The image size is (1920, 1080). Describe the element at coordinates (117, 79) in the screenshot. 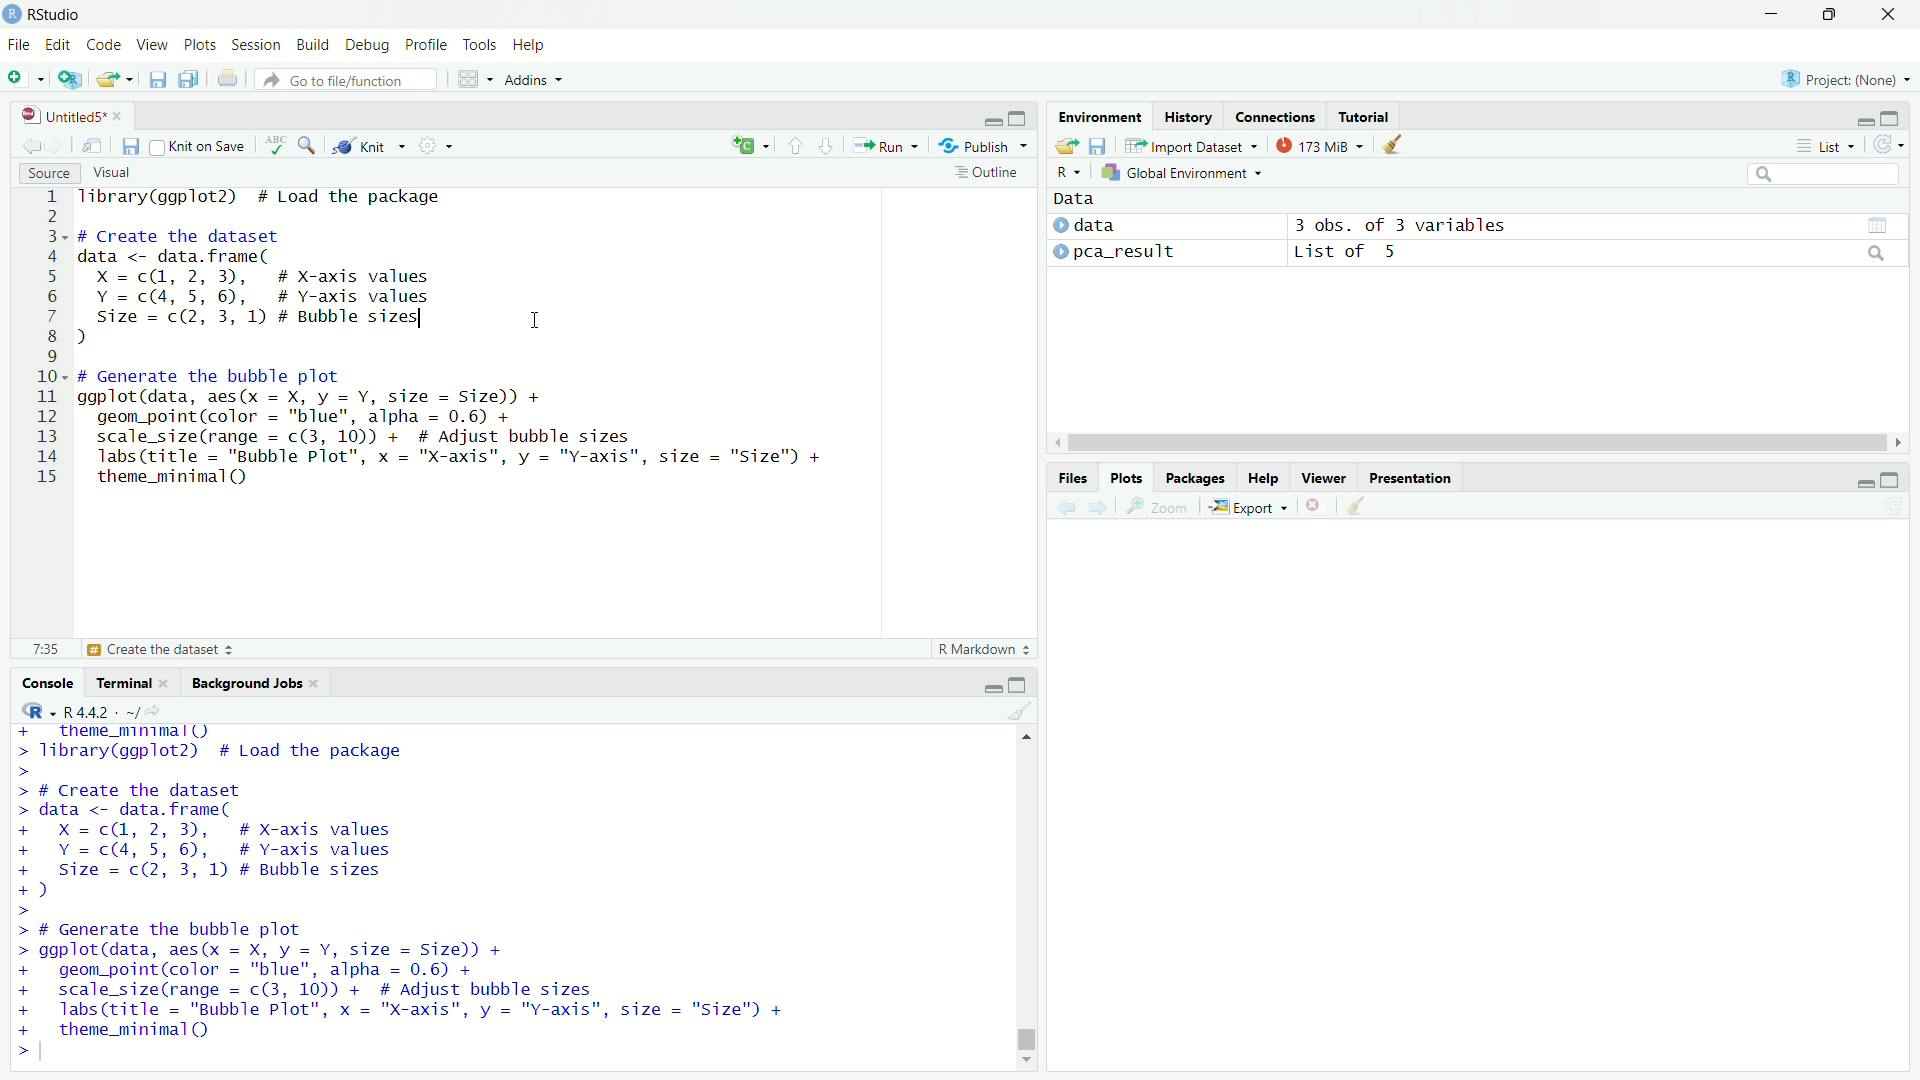

I see `load workspace` at that location.